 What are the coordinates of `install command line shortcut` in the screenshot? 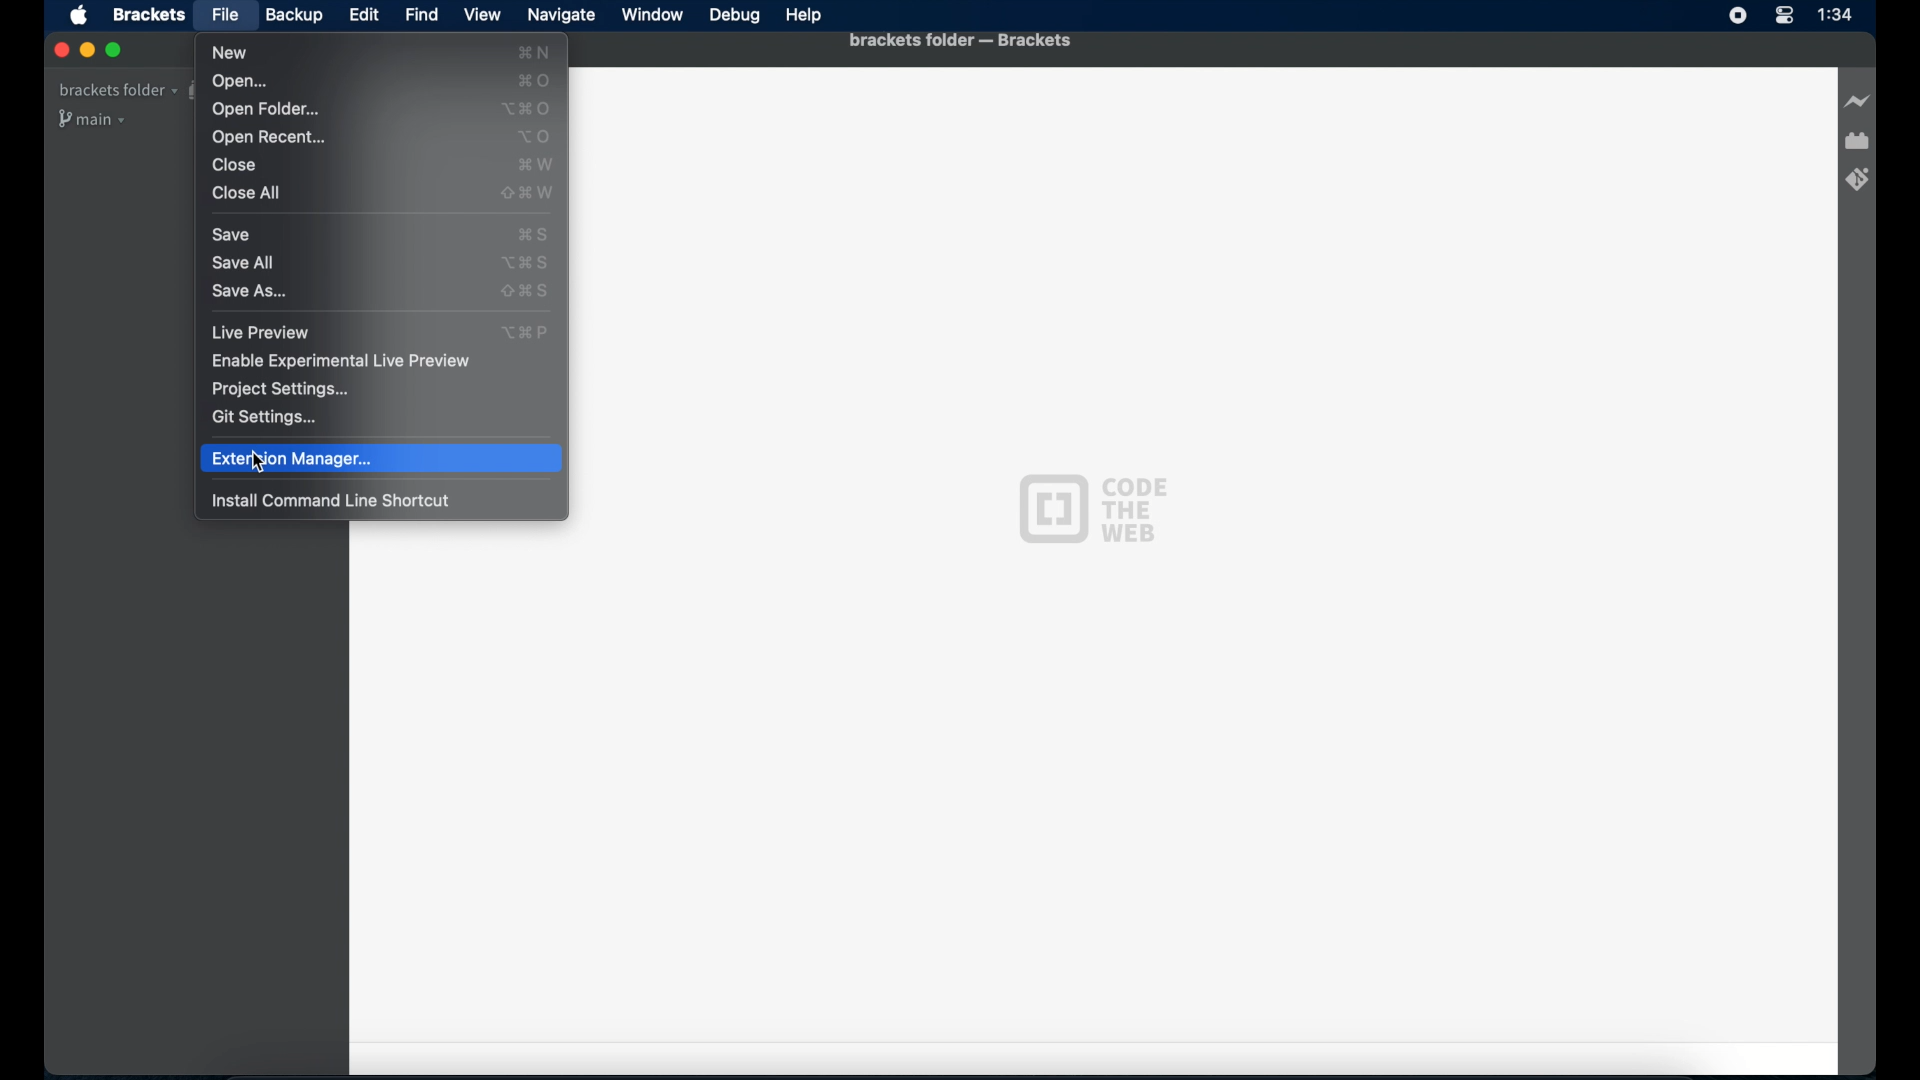 It's located at (332, 500).